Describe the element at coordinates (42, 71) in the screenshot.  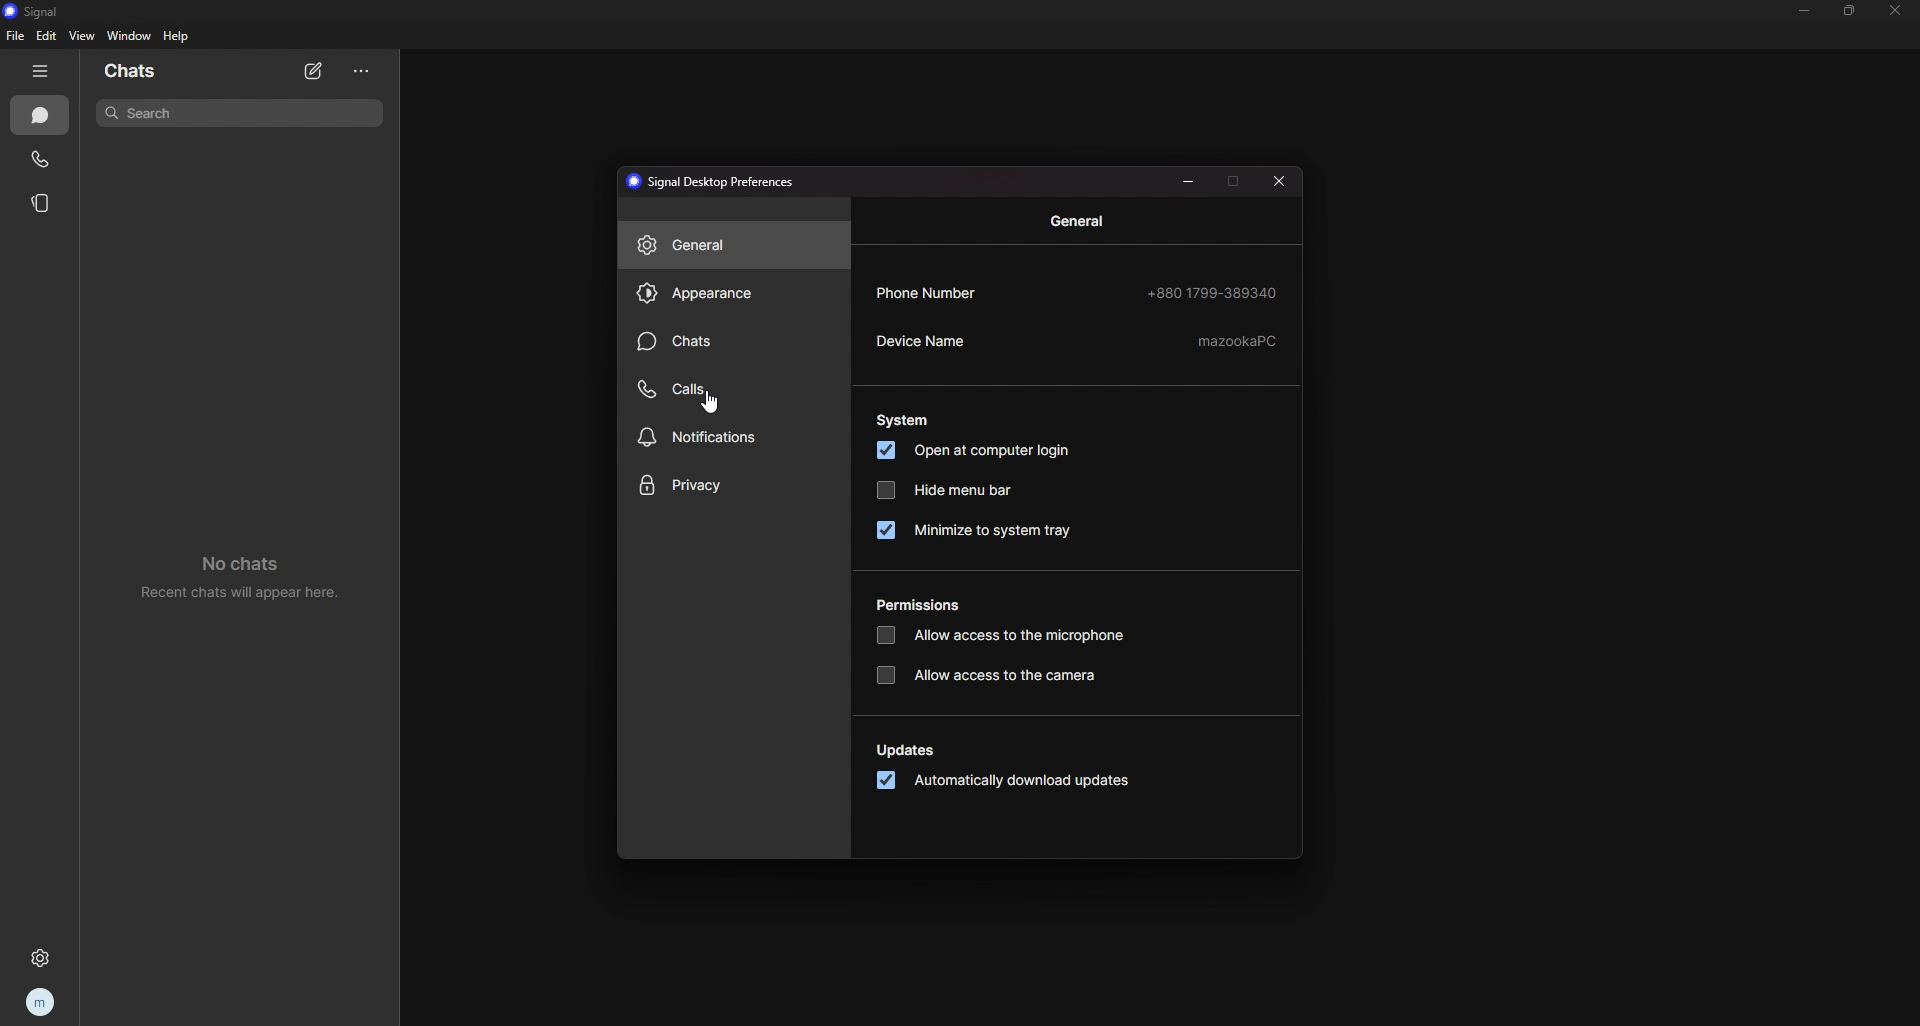
I see `hide tab` at that location.